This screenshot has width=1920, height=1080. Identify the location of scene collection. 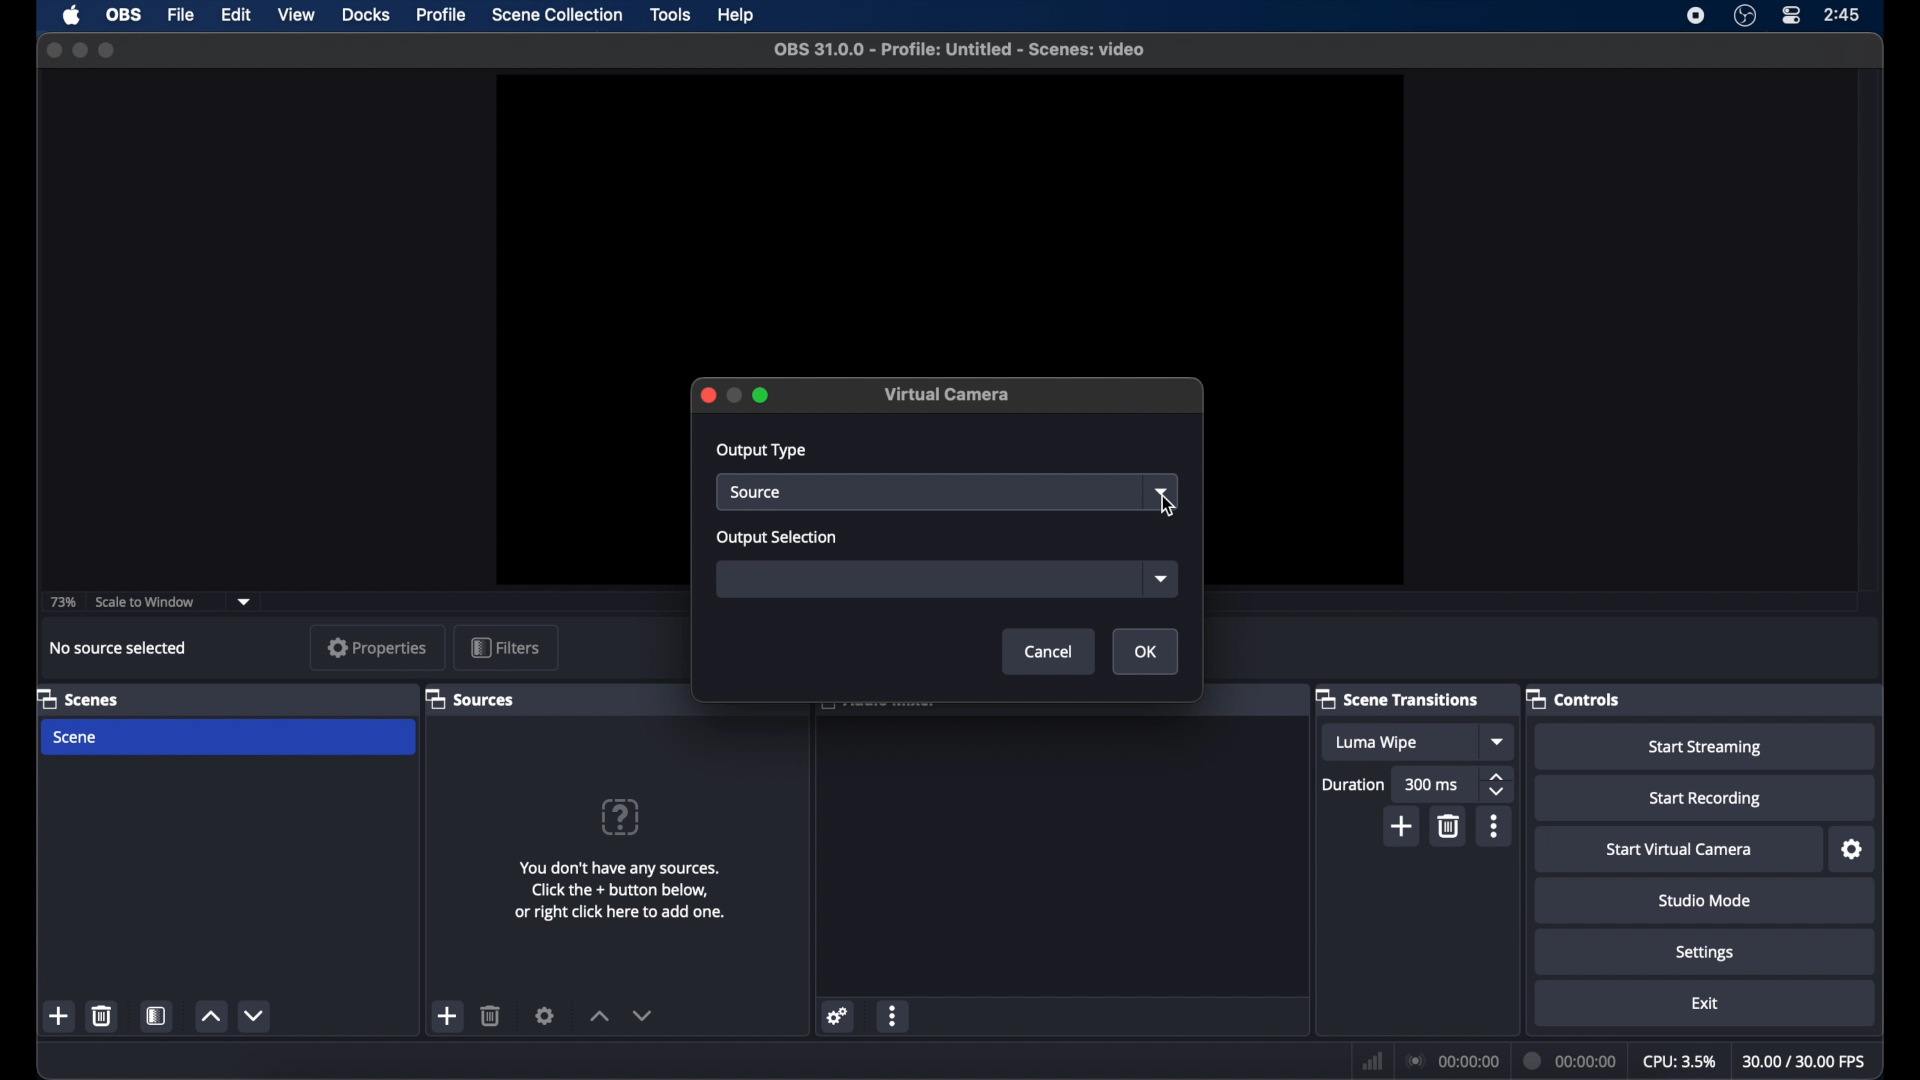
(556, 15).